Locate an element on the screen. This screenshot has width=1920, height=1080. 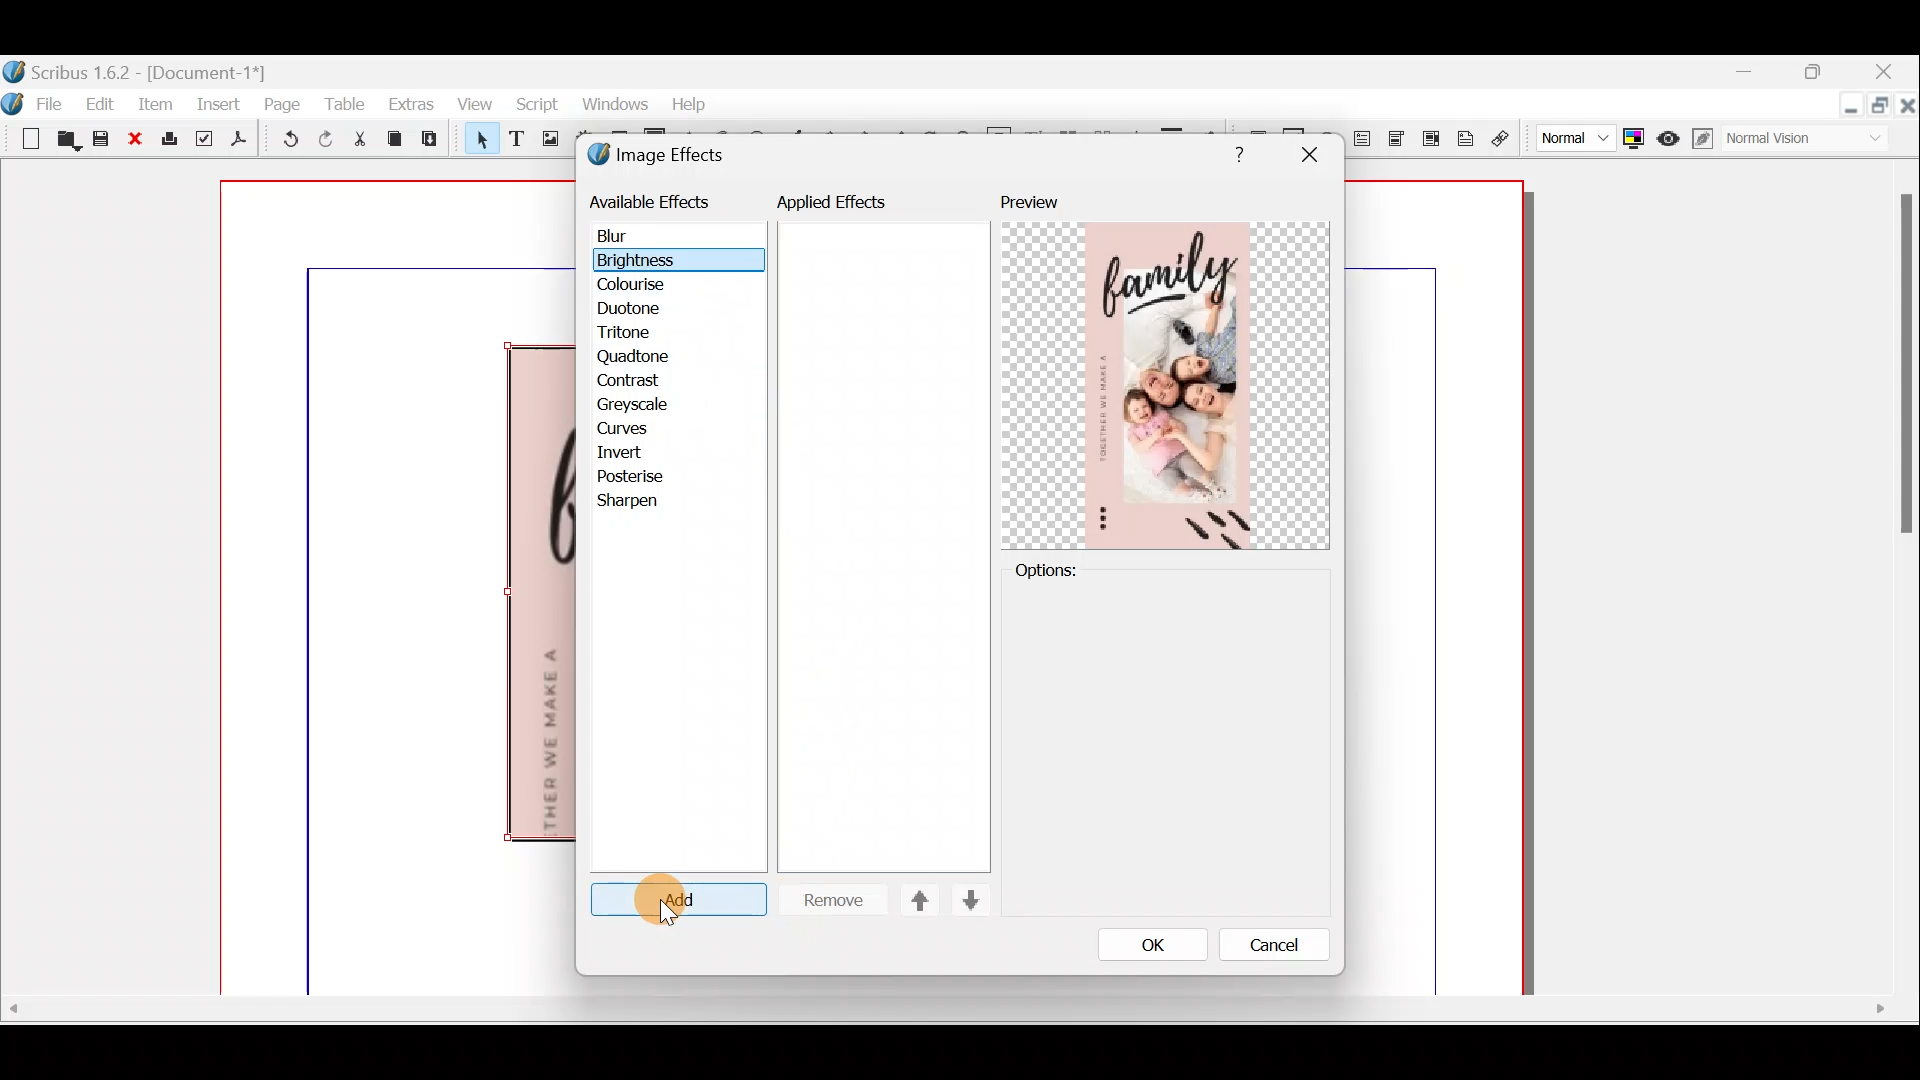
Cursor is located at coordinates (674, 903).